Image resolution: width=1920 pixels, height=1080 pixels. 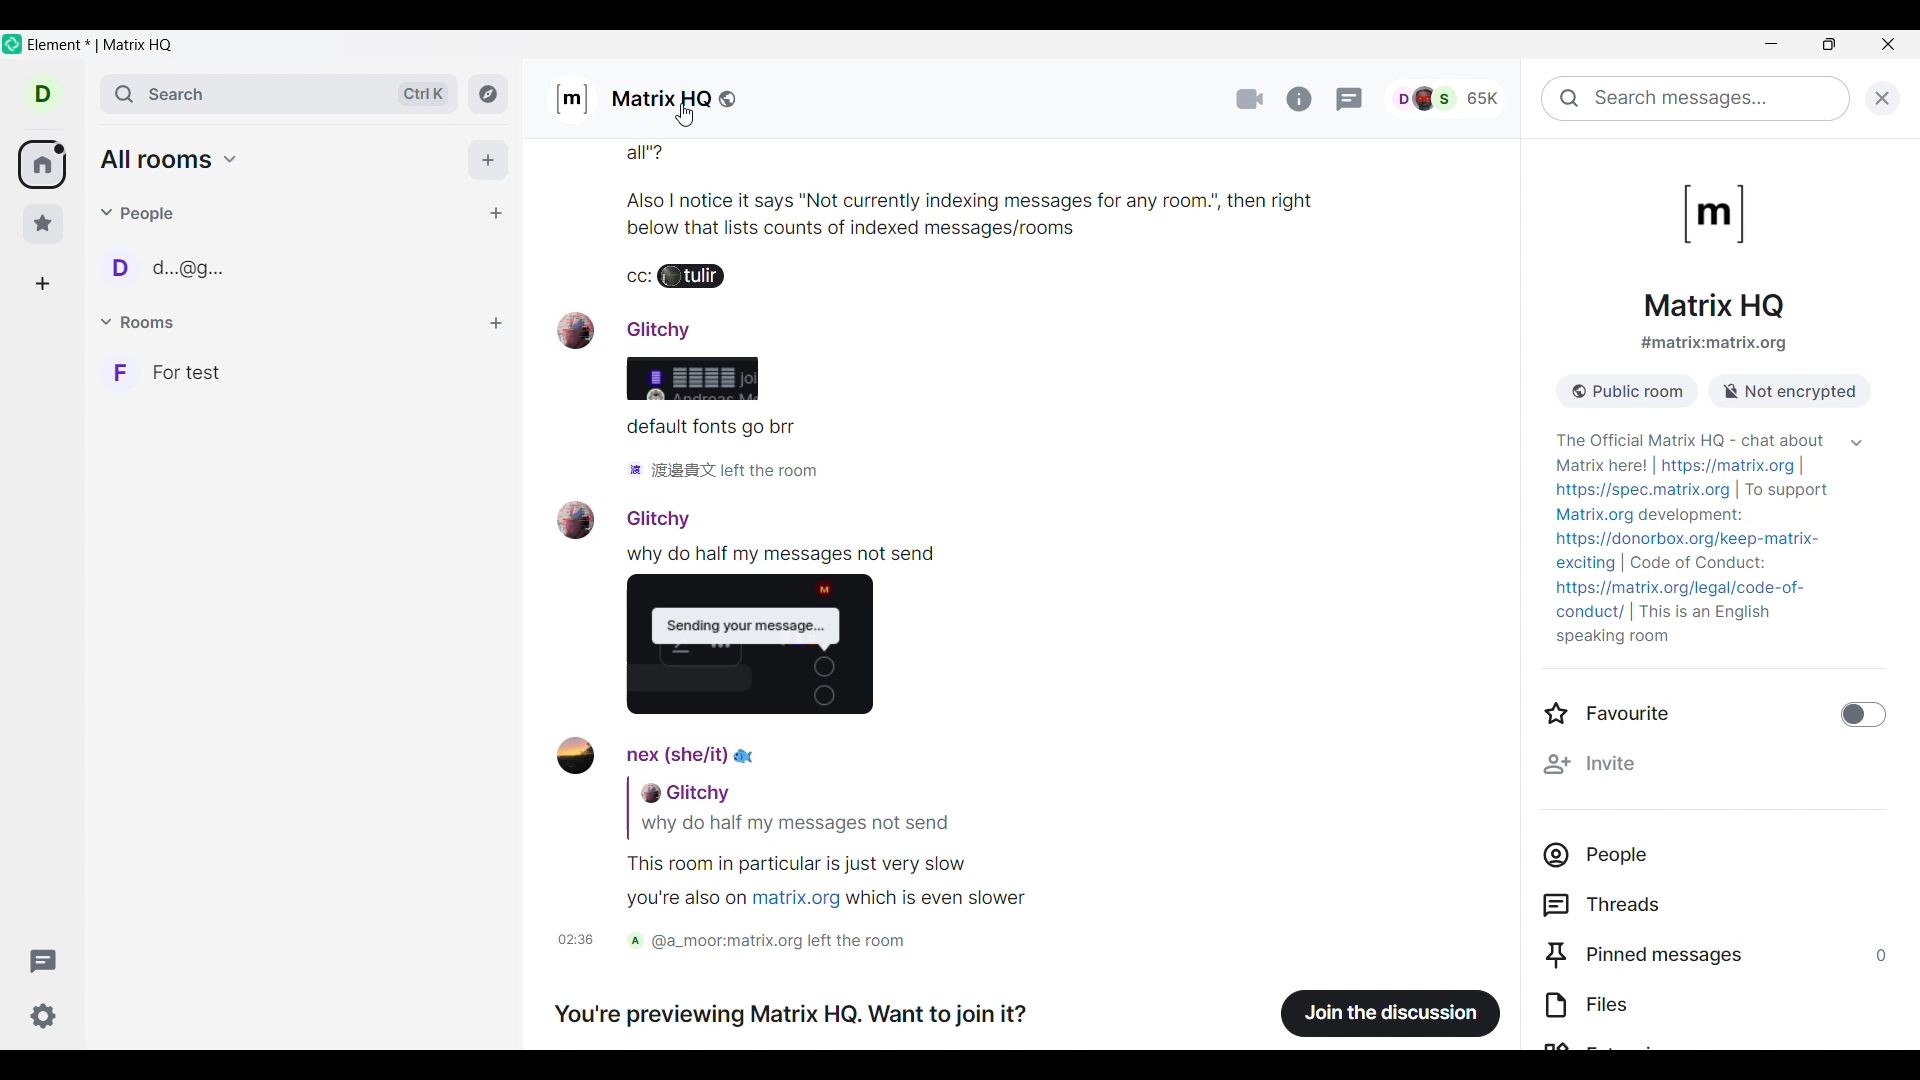 What do you see at coordinates (1716, 762) in the screenshot?
I see `Invite` at bounding box center [1716, 762].